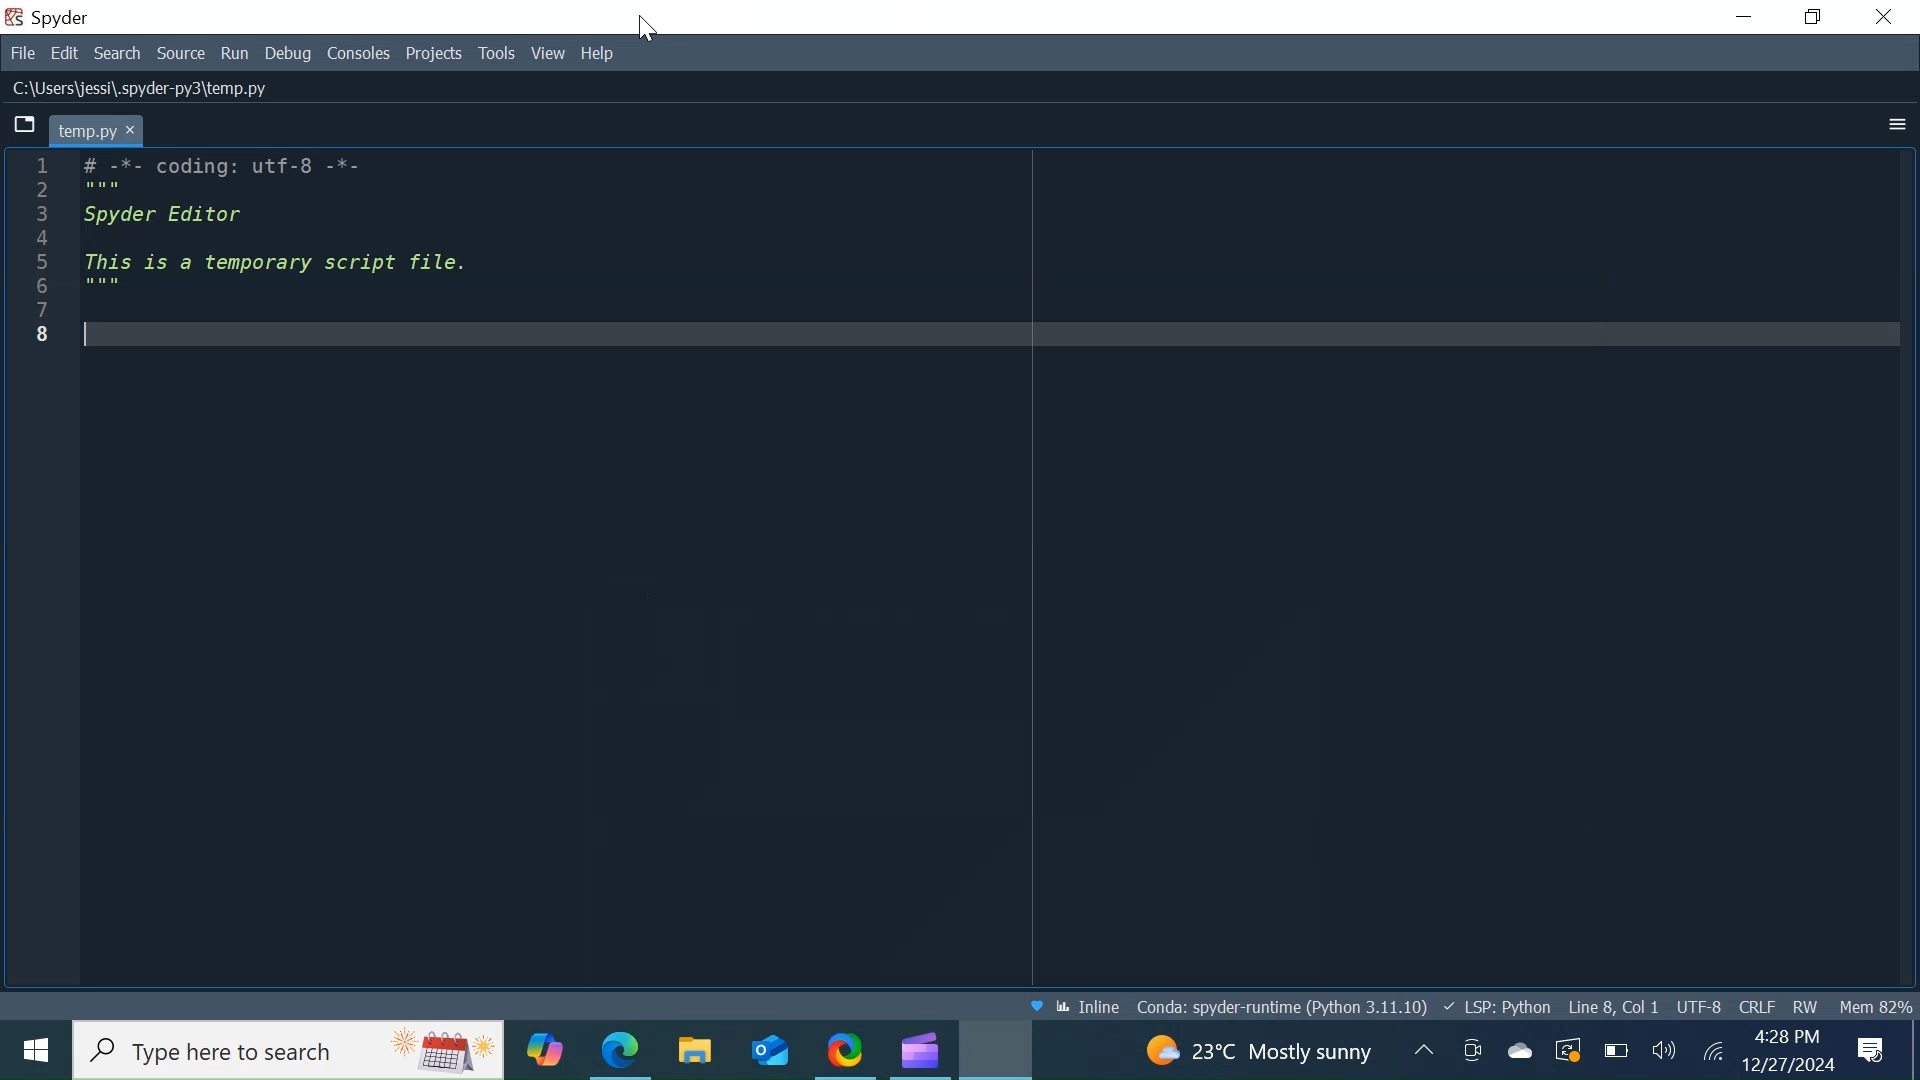 Image resolution: width=1920 pixels, height=1080 pixels. I want to click on Projects, so click(433, 54).